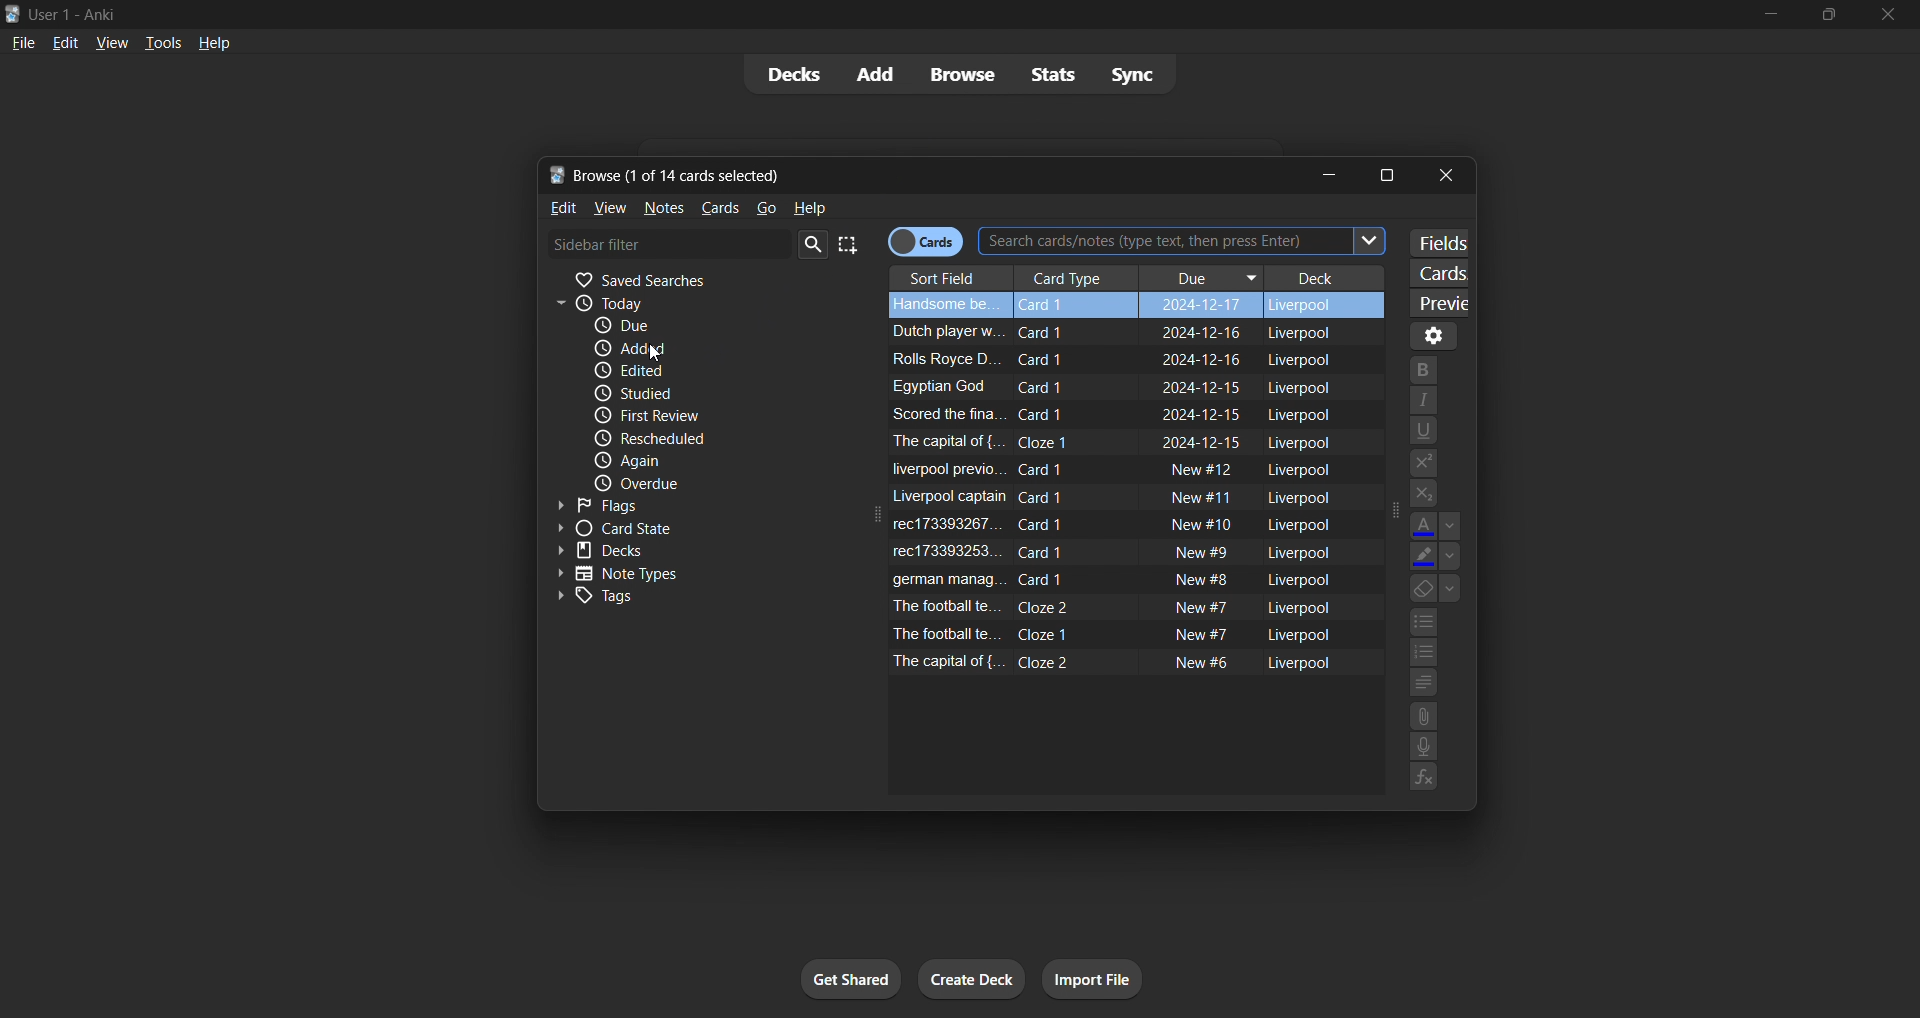  What do you see at coordinates (971, 977) in the screenshot?
I see `create deck` at bounding box center [971, 977].